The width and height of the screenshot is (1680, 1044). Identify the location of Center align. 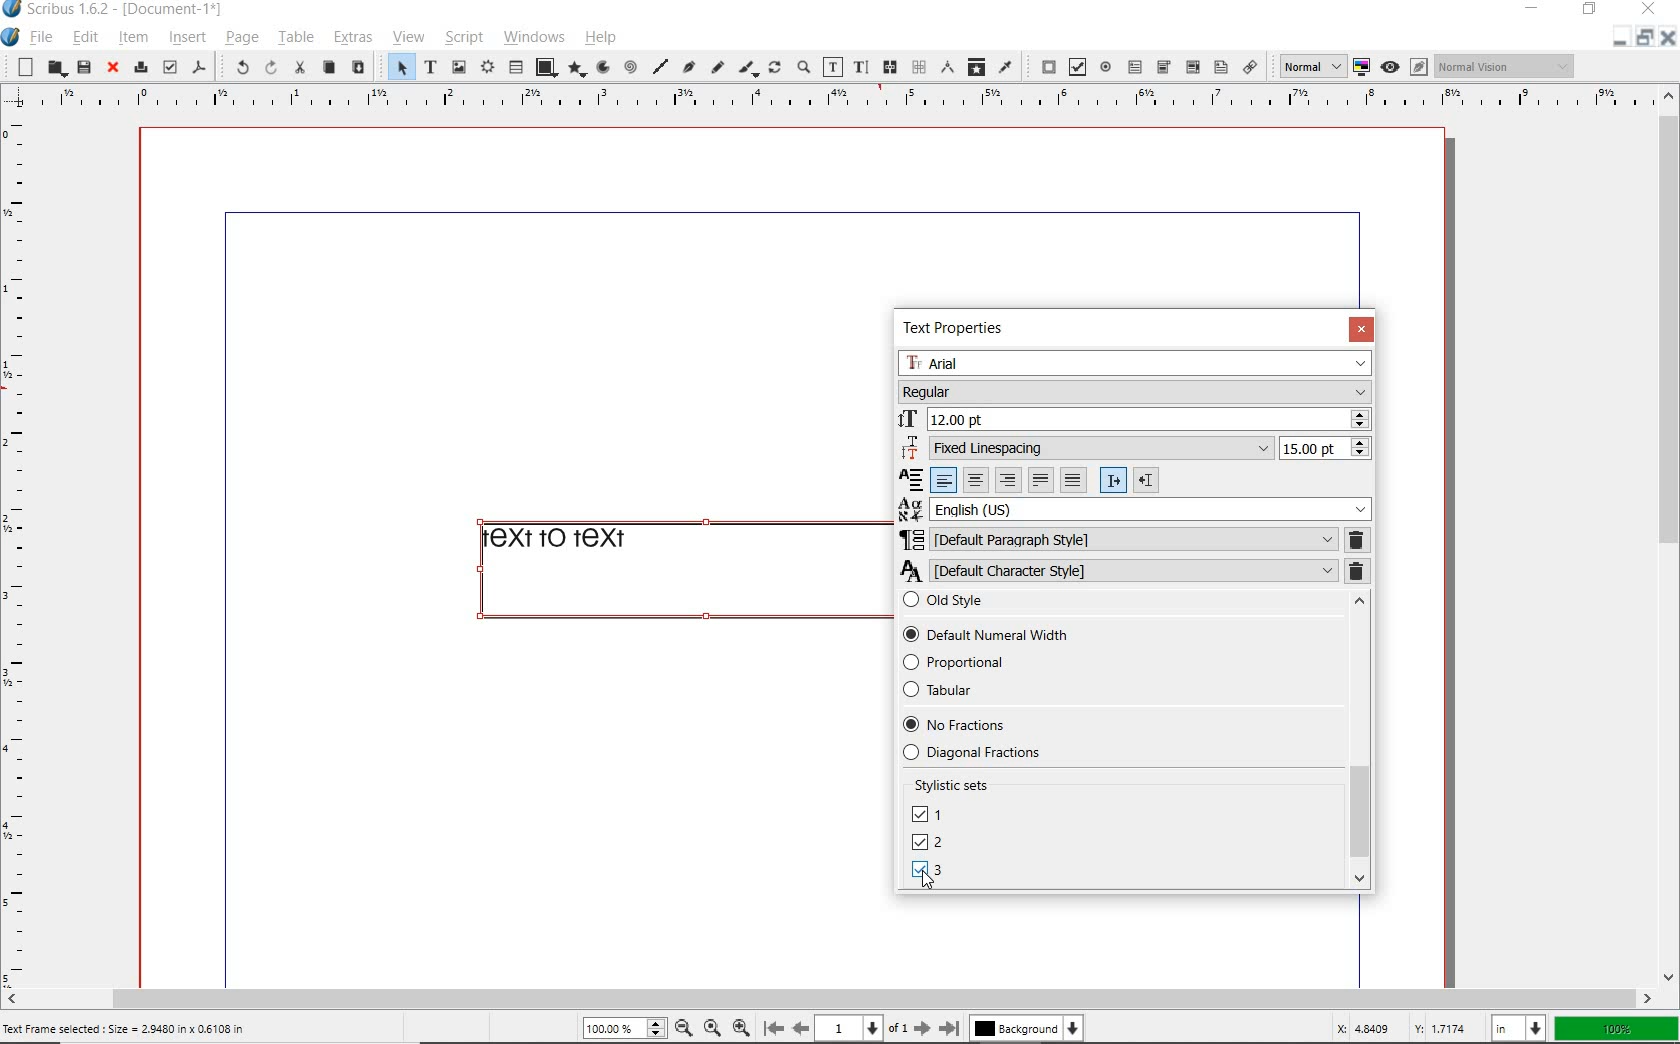
(975, 480).